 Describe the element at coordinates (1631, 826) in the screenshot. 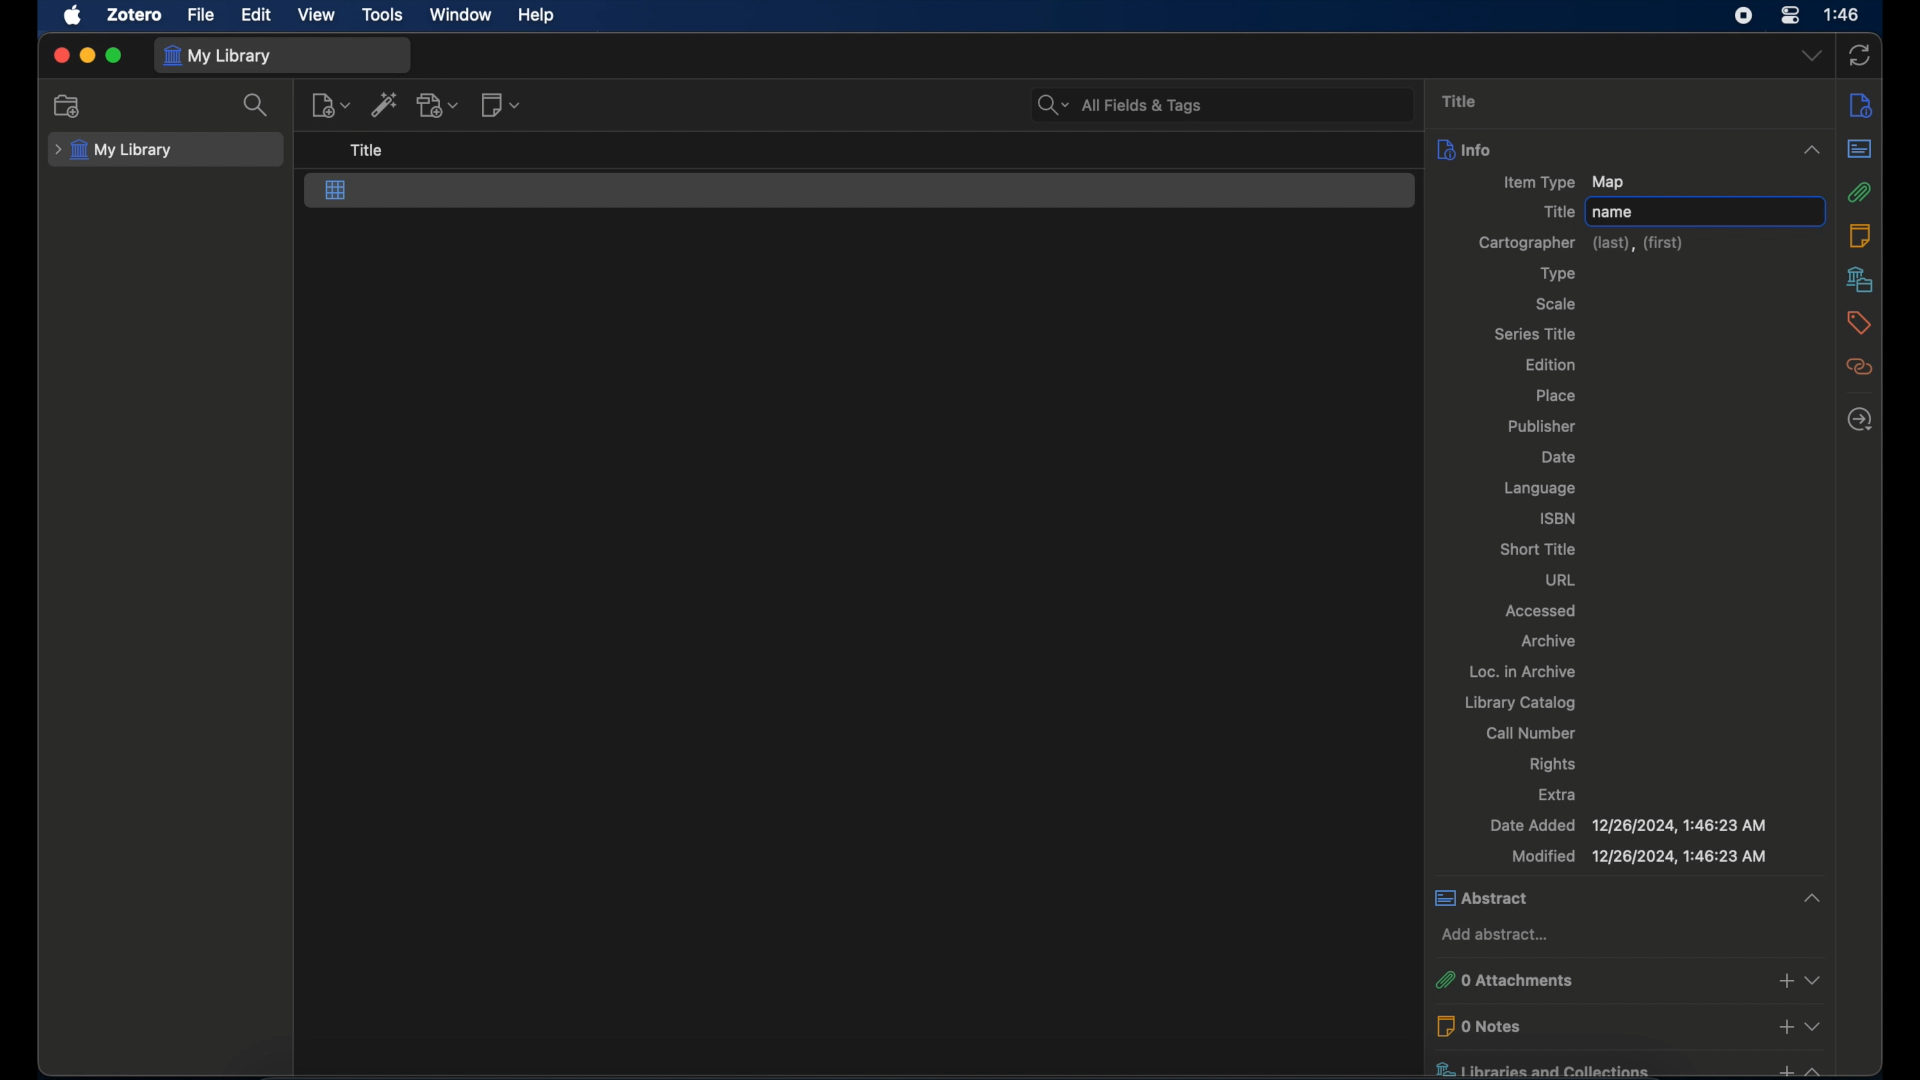

I see `date added 12/26/2024, 1:46:23 AM` at that location.